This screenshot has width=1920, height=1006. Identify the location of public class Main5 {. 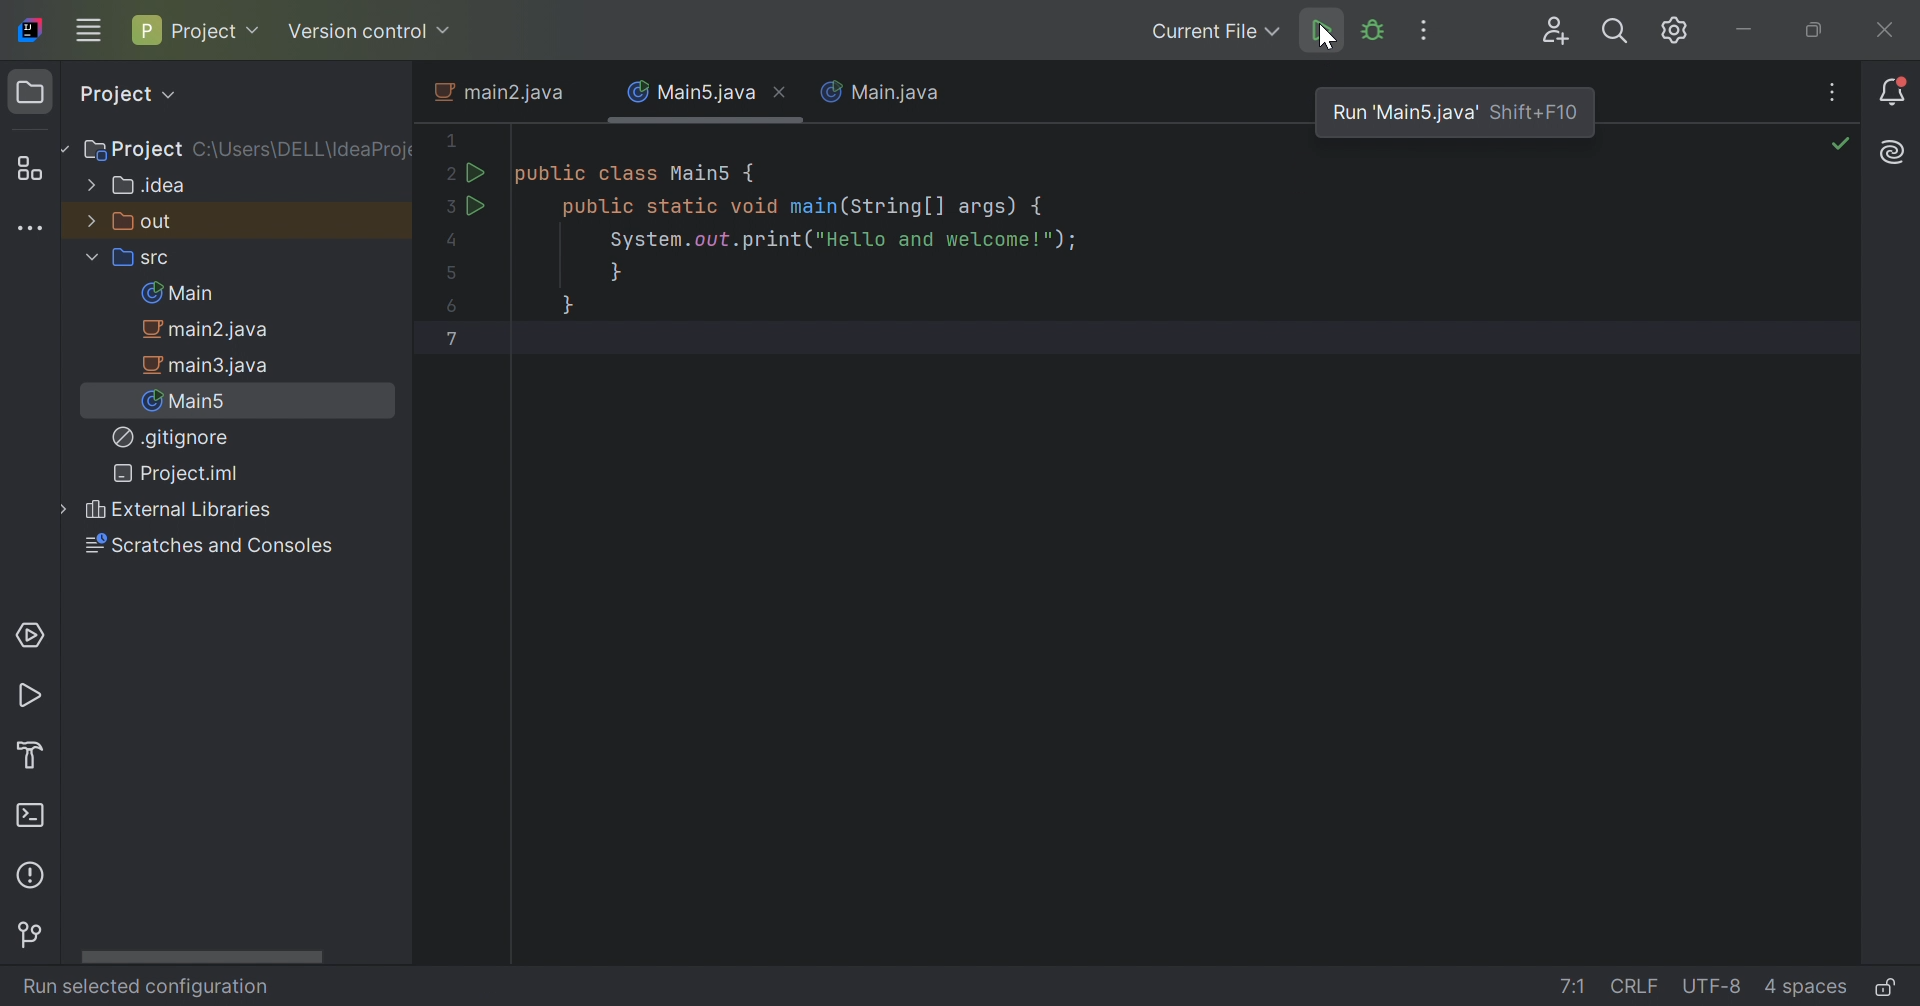
(639, 175).